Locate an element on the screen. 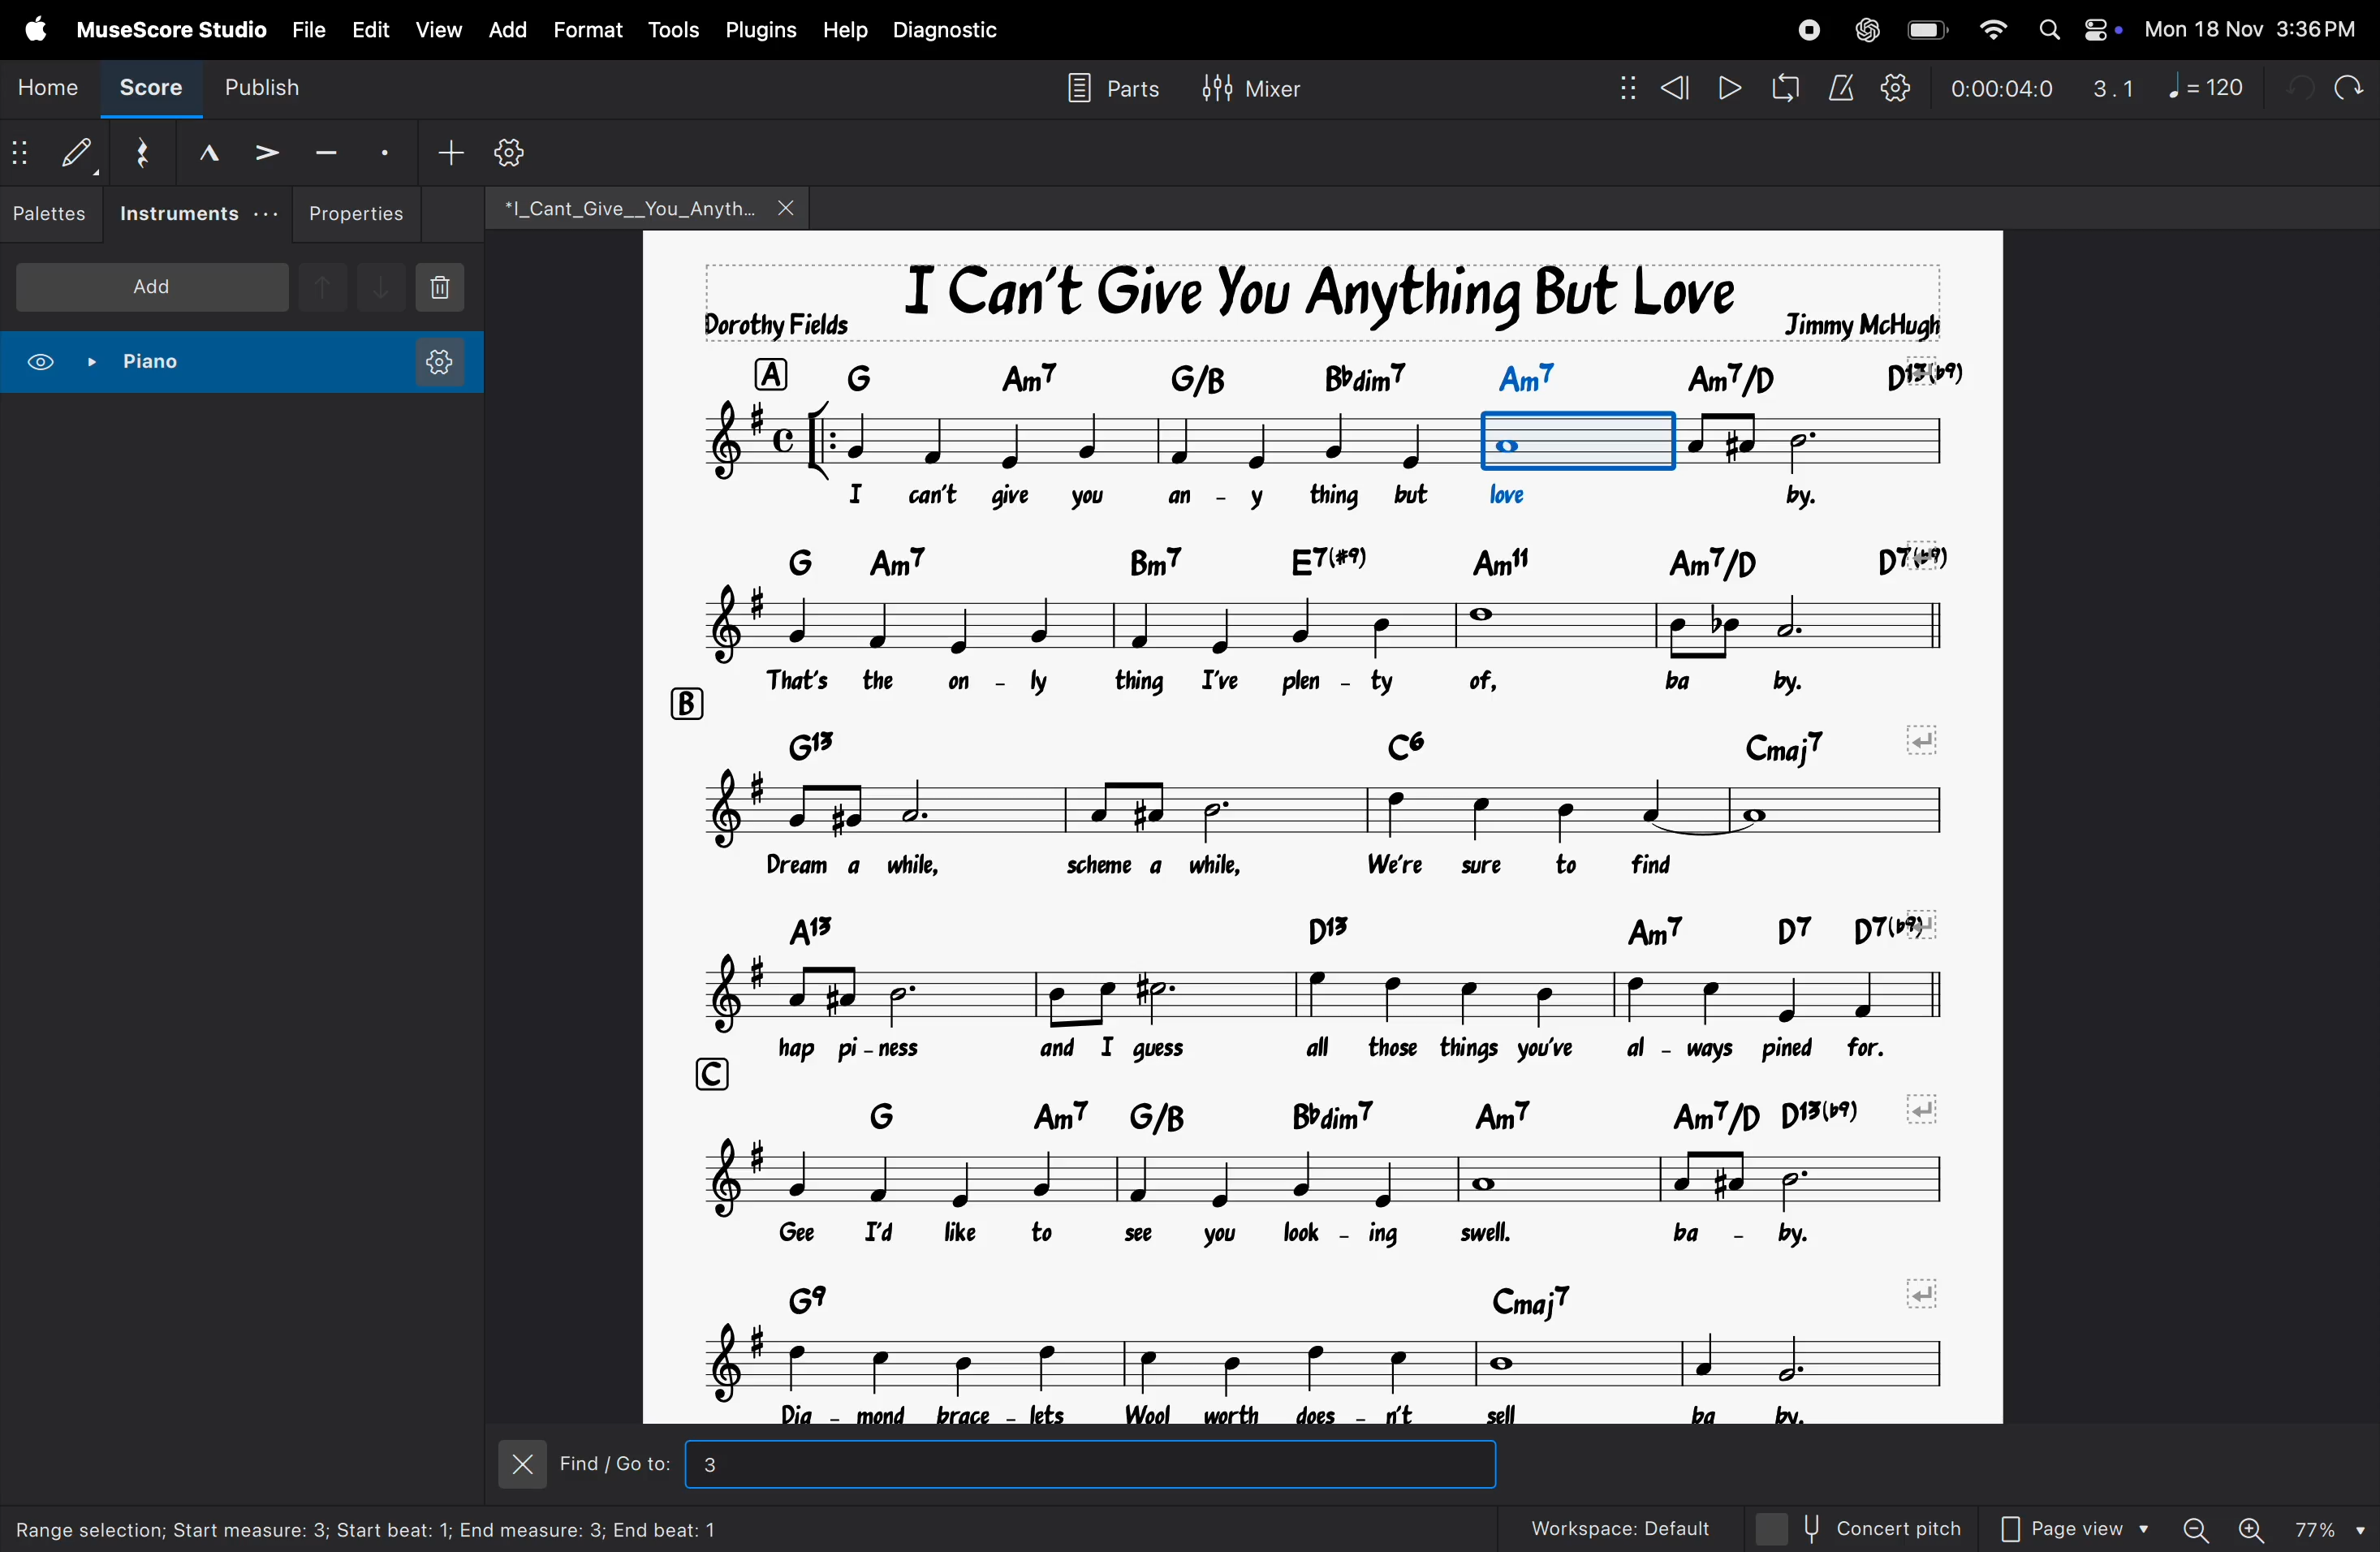 This screenshot has width=2380, height=1552. battery is located at coordinates (1924, 29).